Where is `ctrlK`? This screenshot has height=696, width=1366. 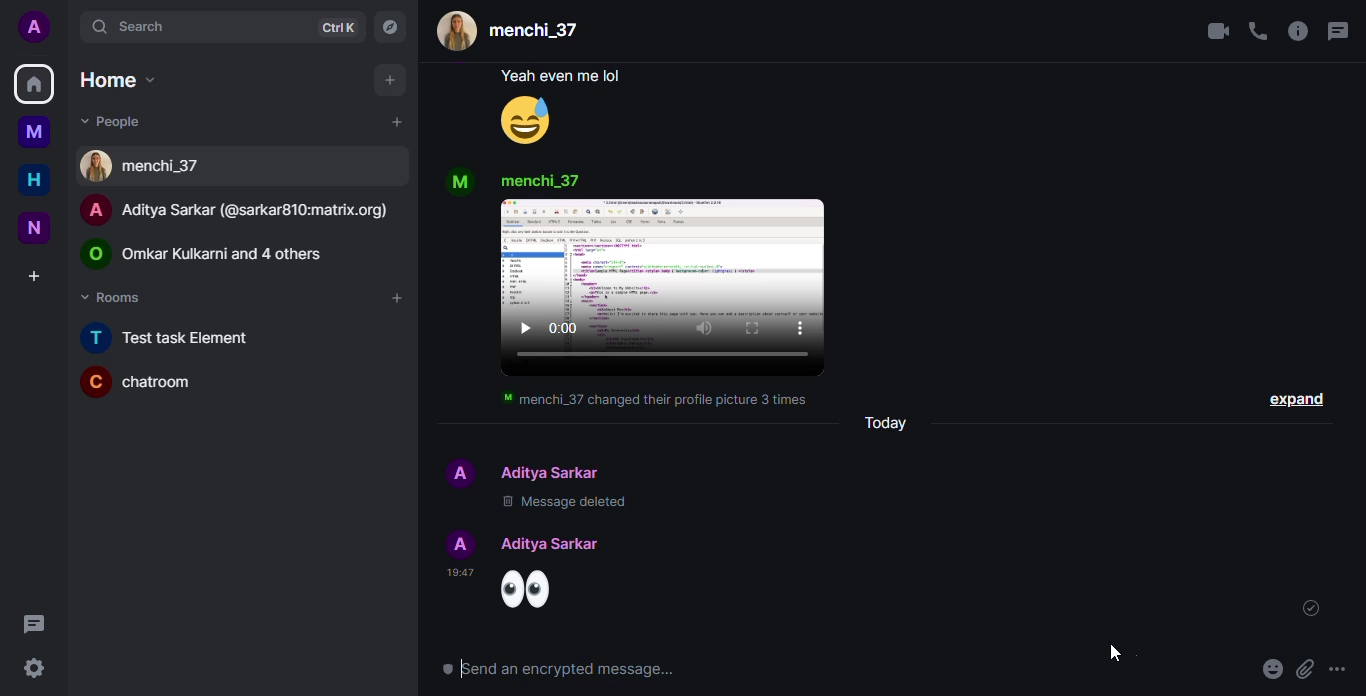 ctrlK is located at coordinates (334, 29).